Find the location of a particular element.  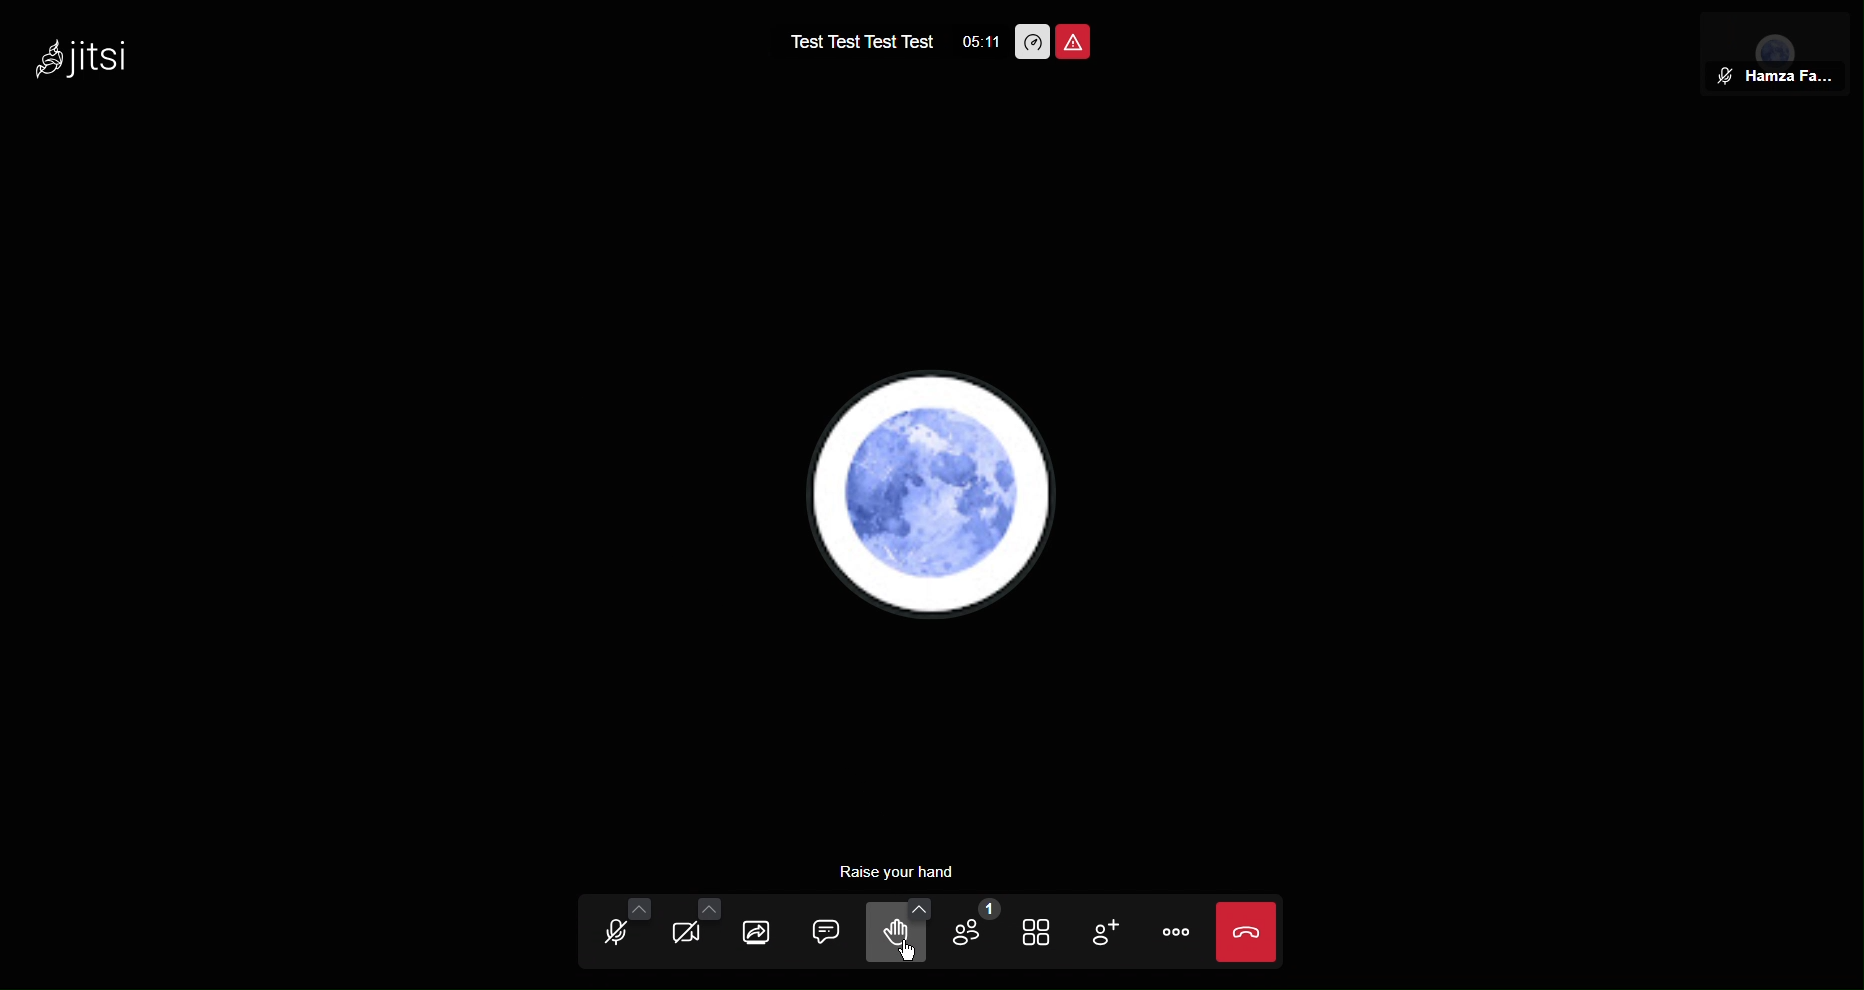

Add Member is located at coordinates (1113, 930).